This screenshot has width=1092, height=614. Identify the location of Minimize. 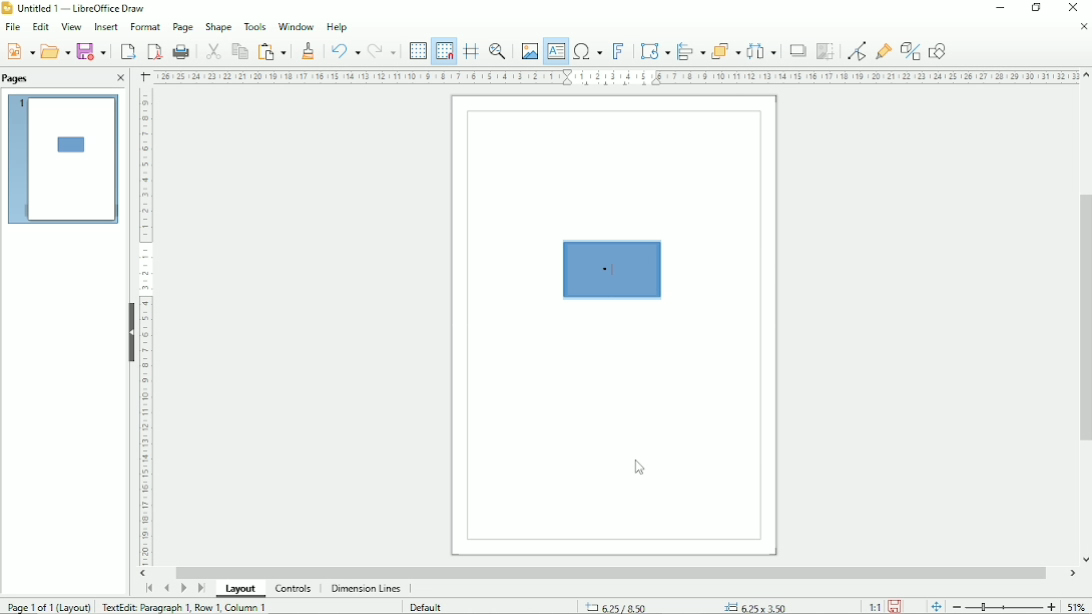
(1001, 8).